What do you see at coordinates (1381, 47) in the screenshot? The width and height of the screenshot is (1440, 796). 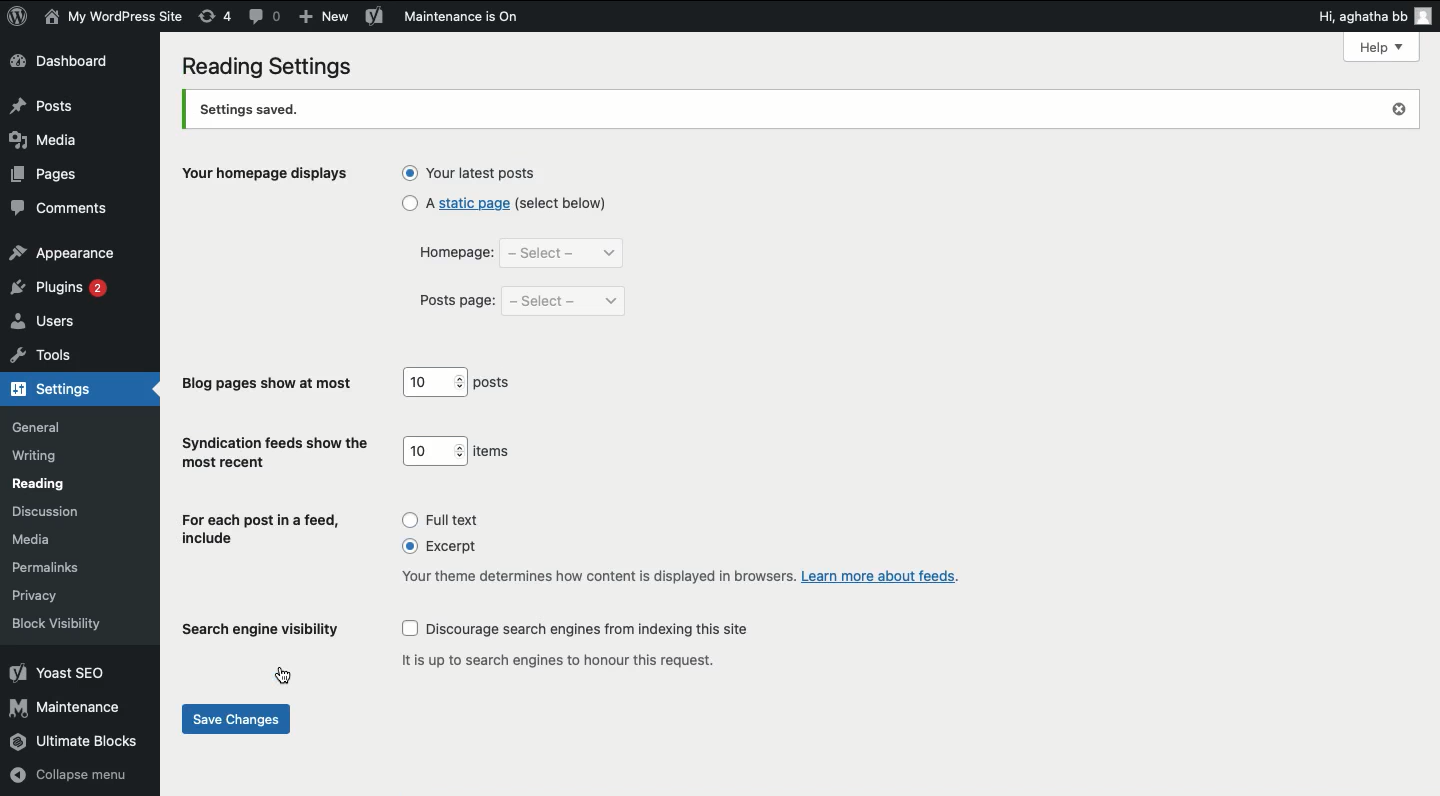 I see `Help` at bounding box center [1381, 47].